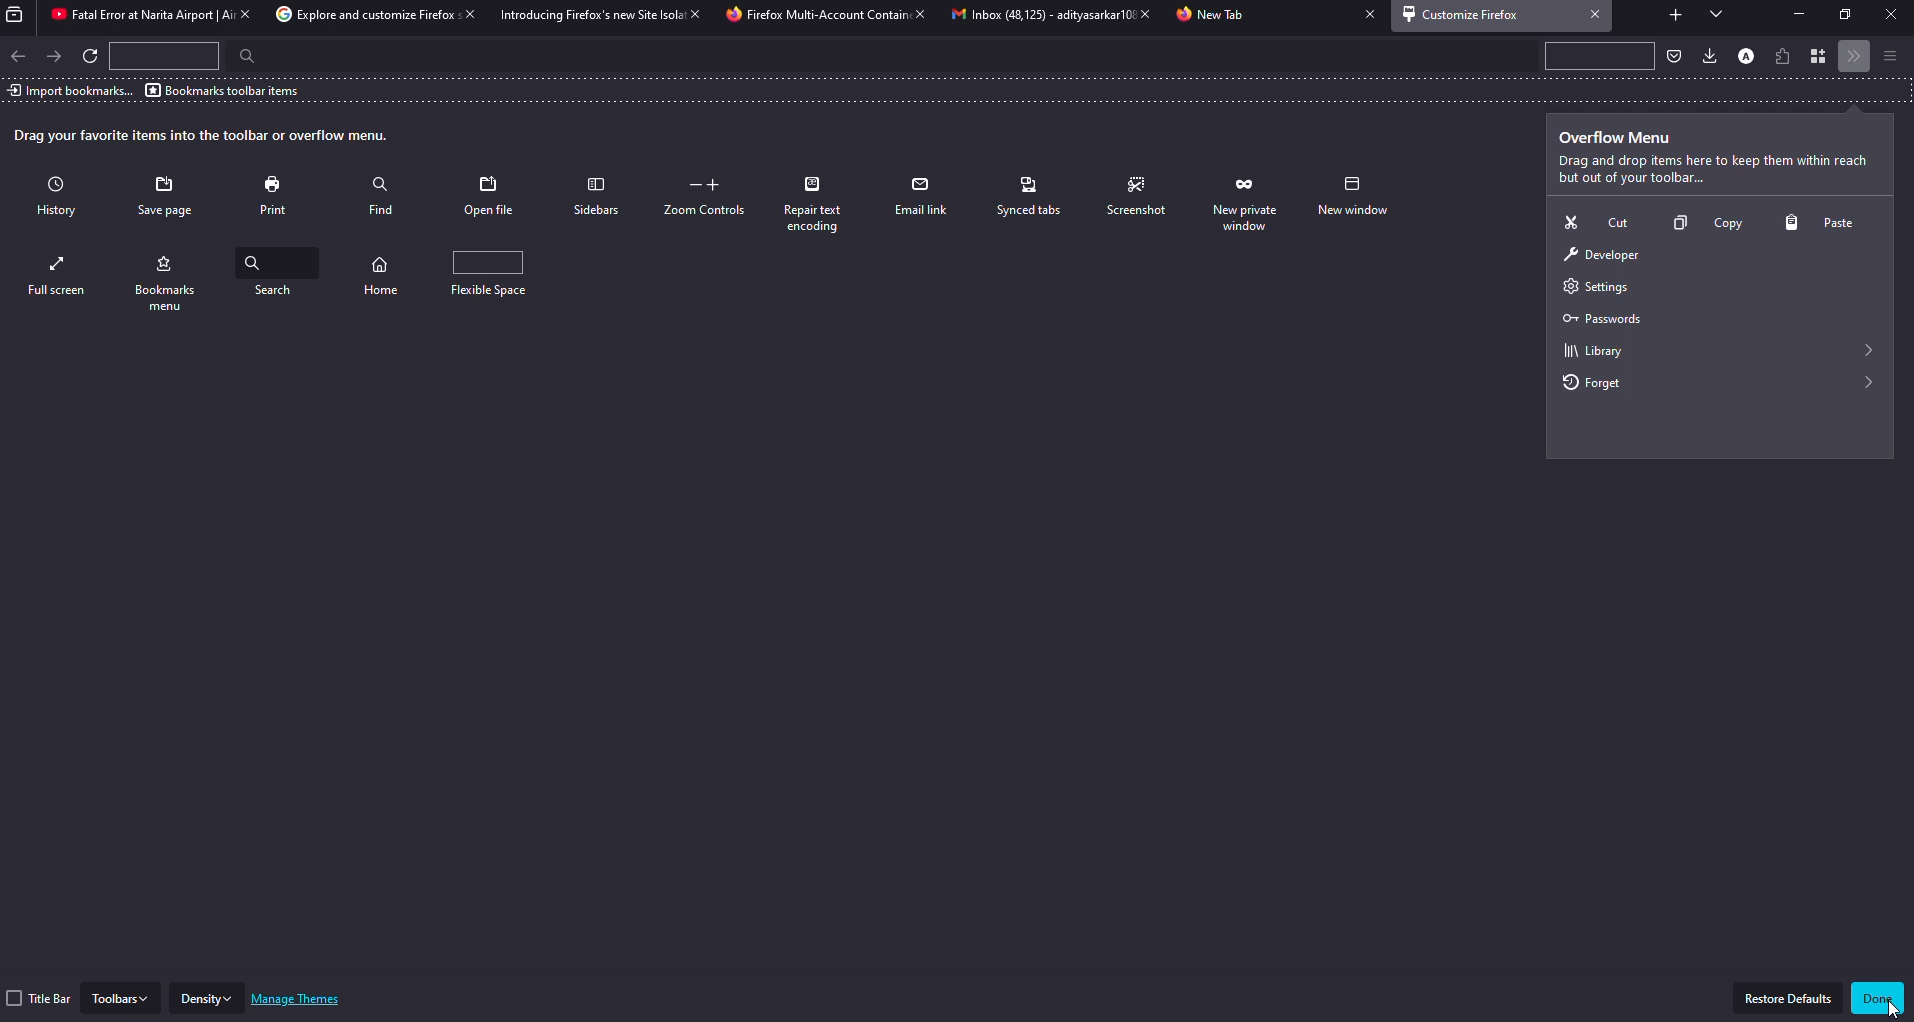 This screenshot has width=1914, height=1022. What do you see at coordinates (121, 997) in the screenshot?
I see `toolbars` at bounding box center [121, 997].